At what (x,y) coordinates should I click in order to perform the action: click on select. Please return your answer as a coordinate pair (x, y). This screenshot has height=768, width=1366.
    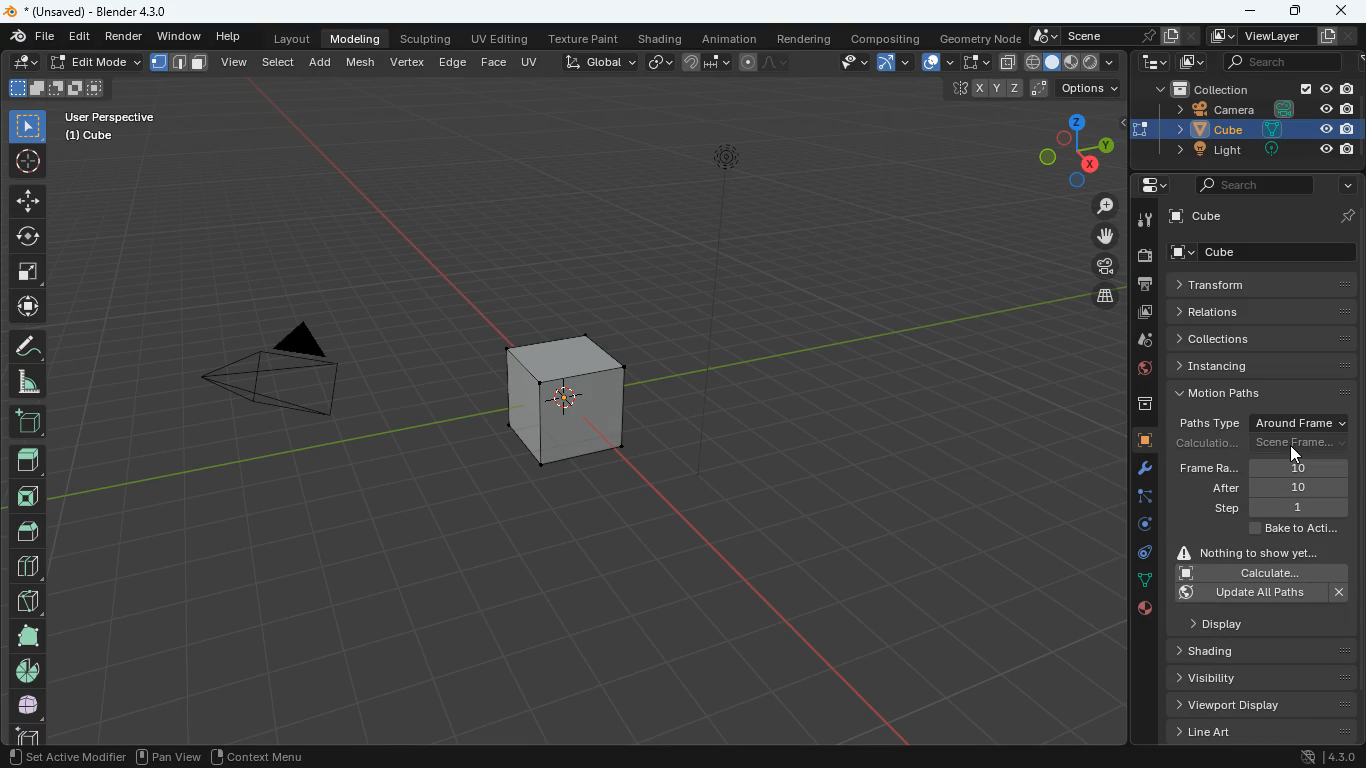
    Looking at the image, I should click on (280, 60).